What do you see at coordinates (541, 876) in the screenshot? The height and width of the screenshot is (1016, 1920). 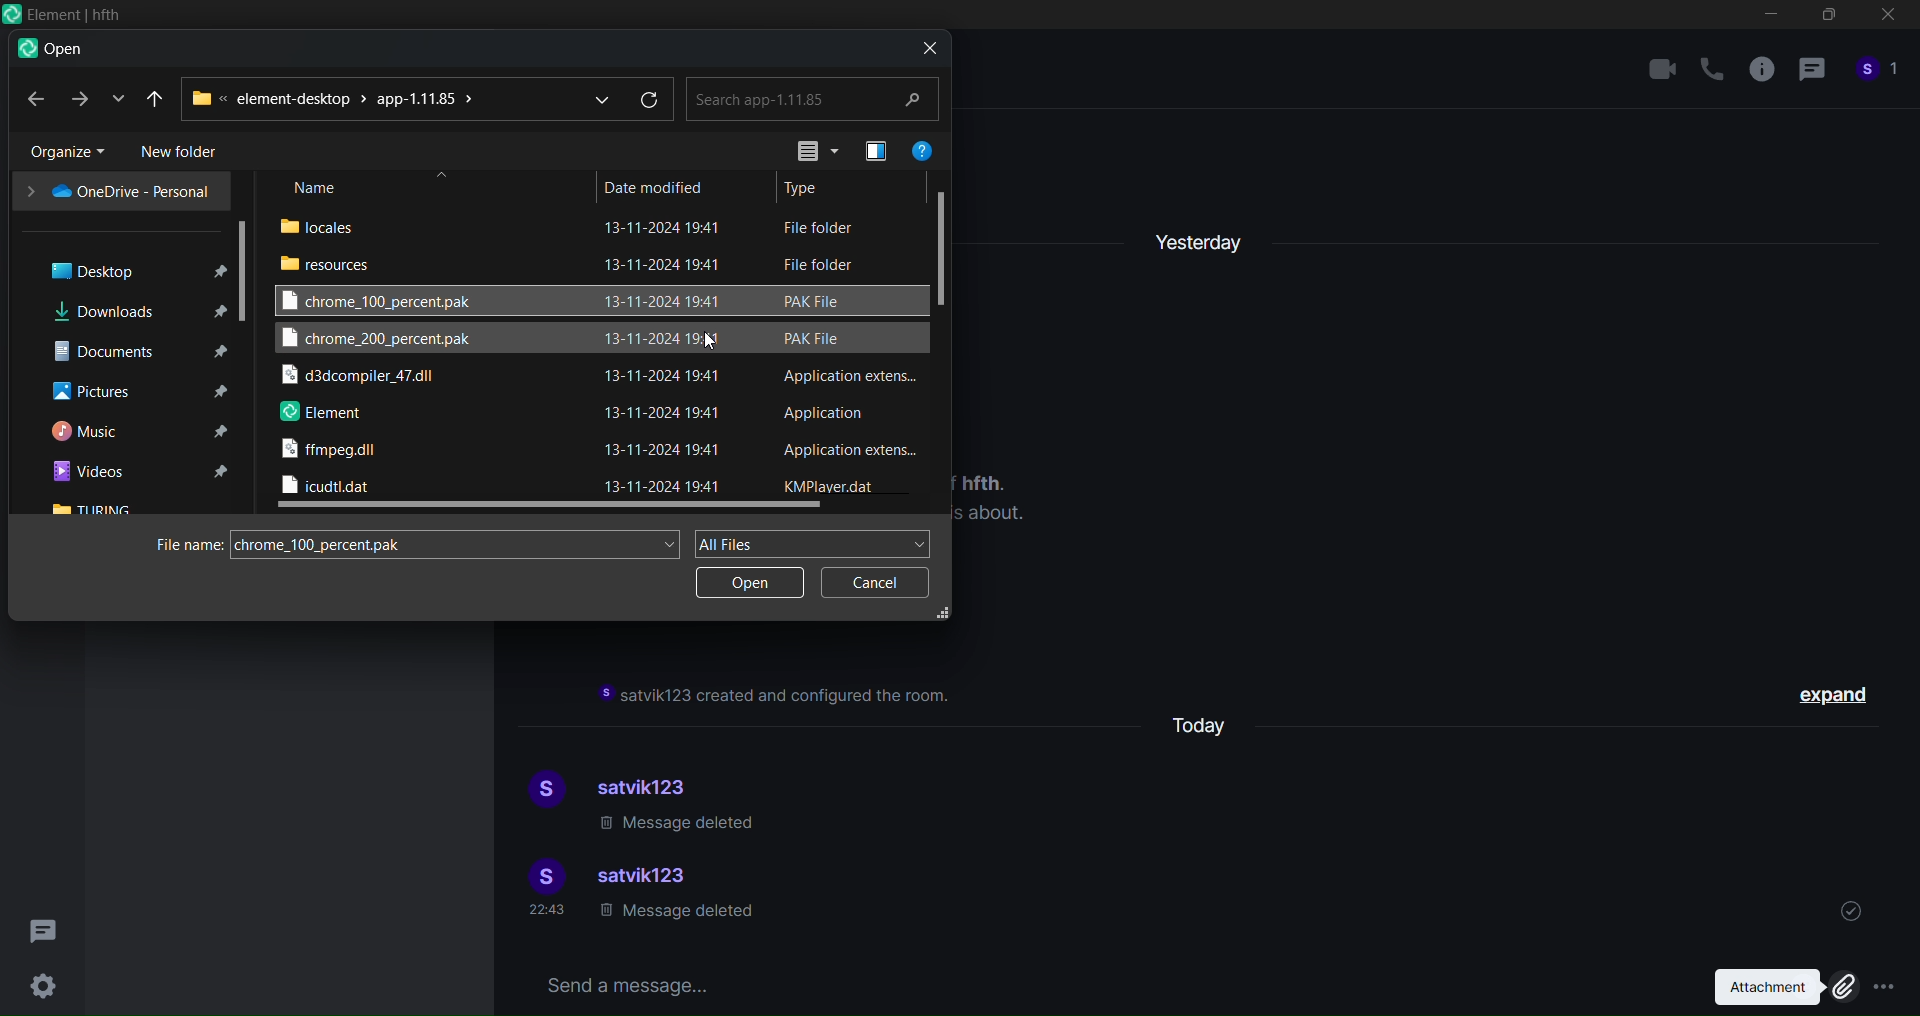 I see `display picture` at bounding box center [541, 876].